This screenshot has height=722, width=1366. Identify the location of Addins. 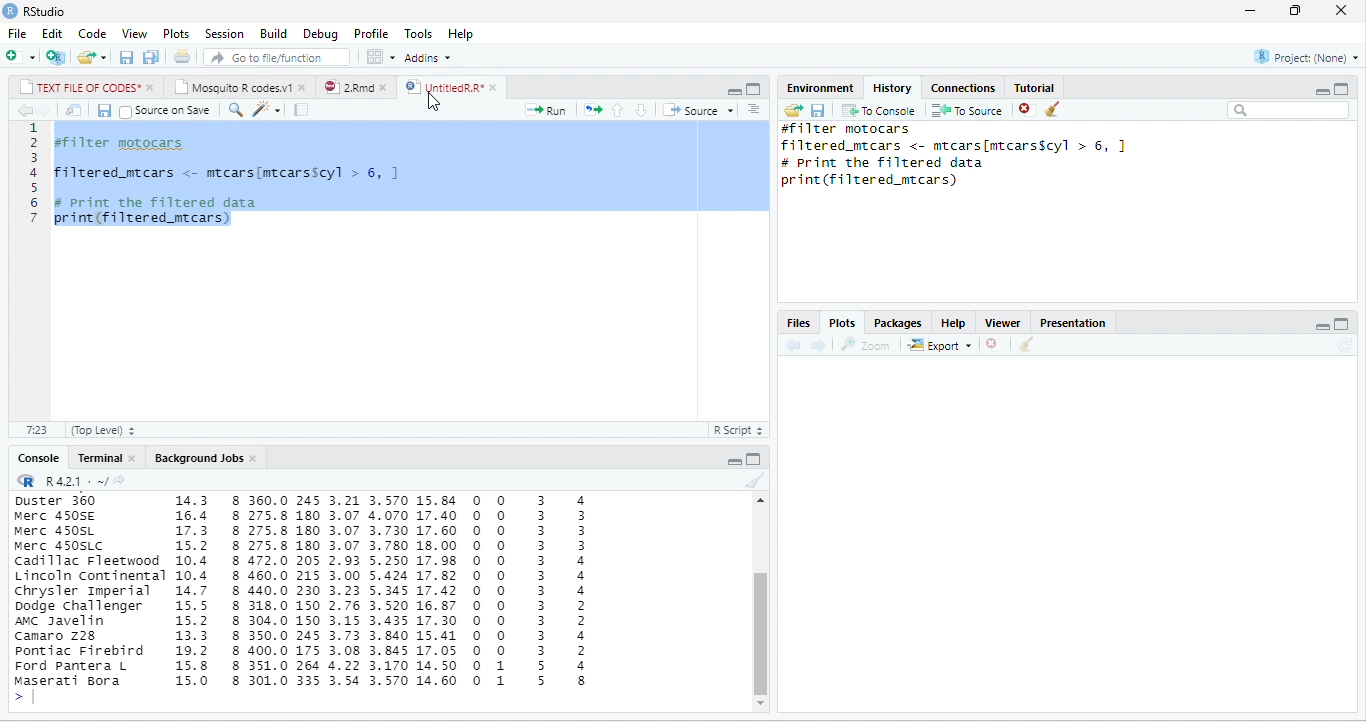
(427, 57).